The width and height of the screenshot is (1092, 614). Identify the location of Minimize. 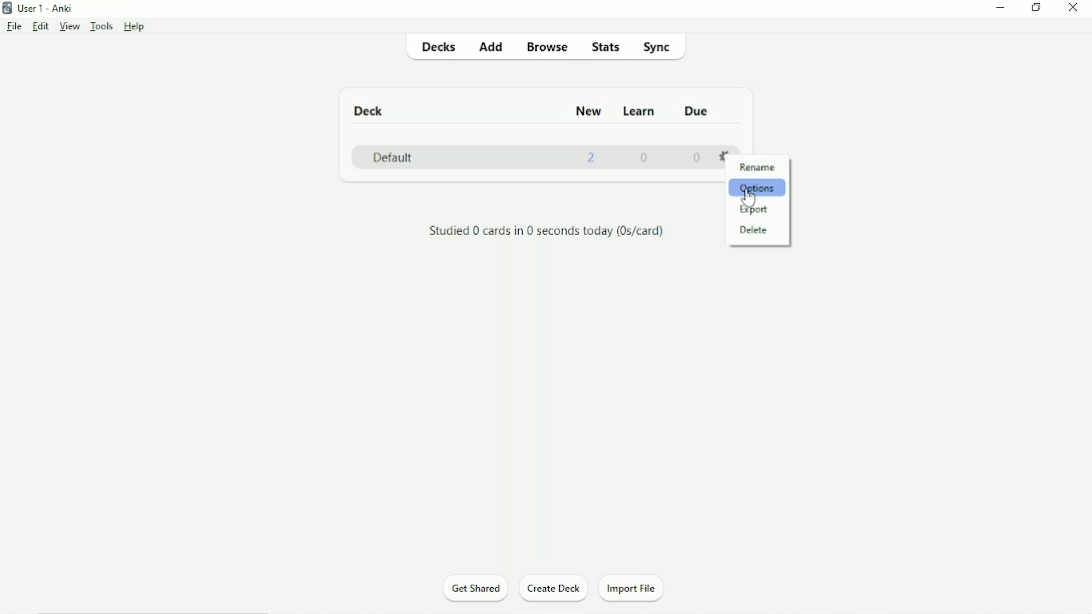
(1001, 9).